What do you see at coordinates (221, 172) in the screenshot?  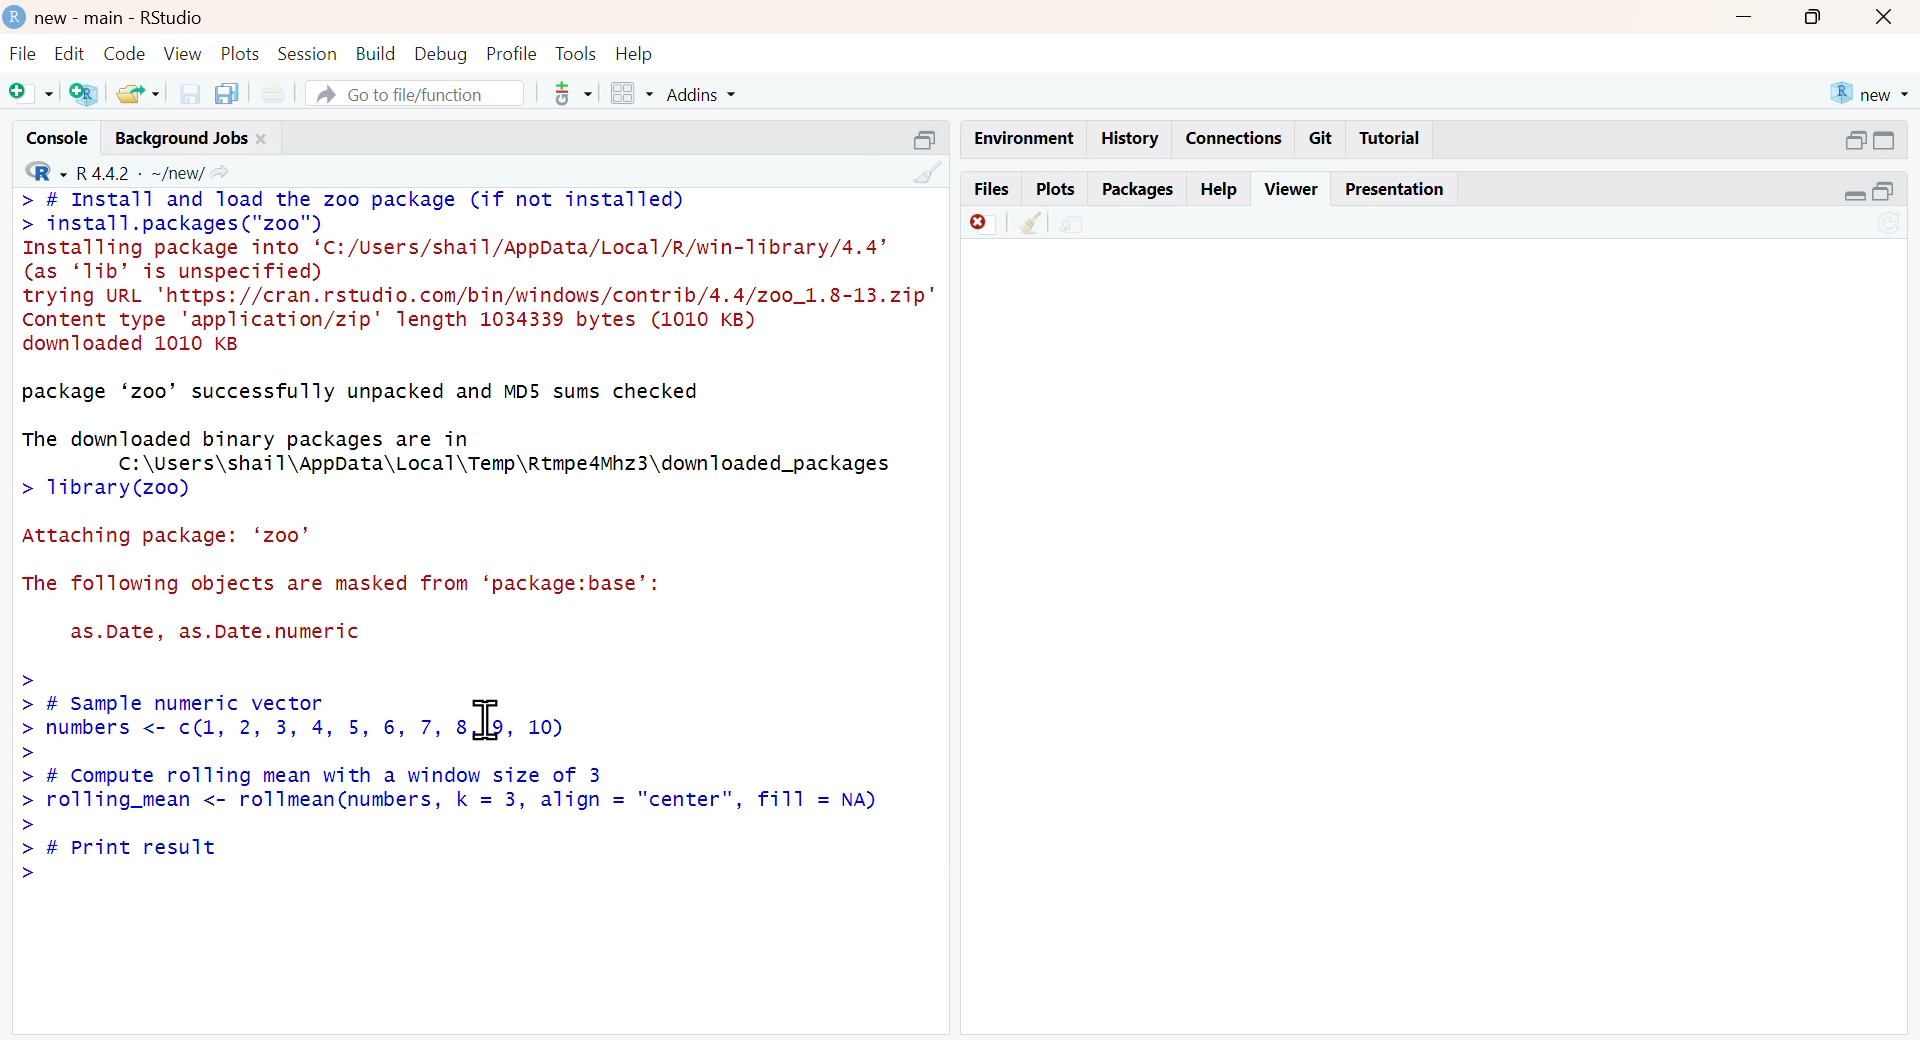 I see `share icon` at bounding box center [221, 172].